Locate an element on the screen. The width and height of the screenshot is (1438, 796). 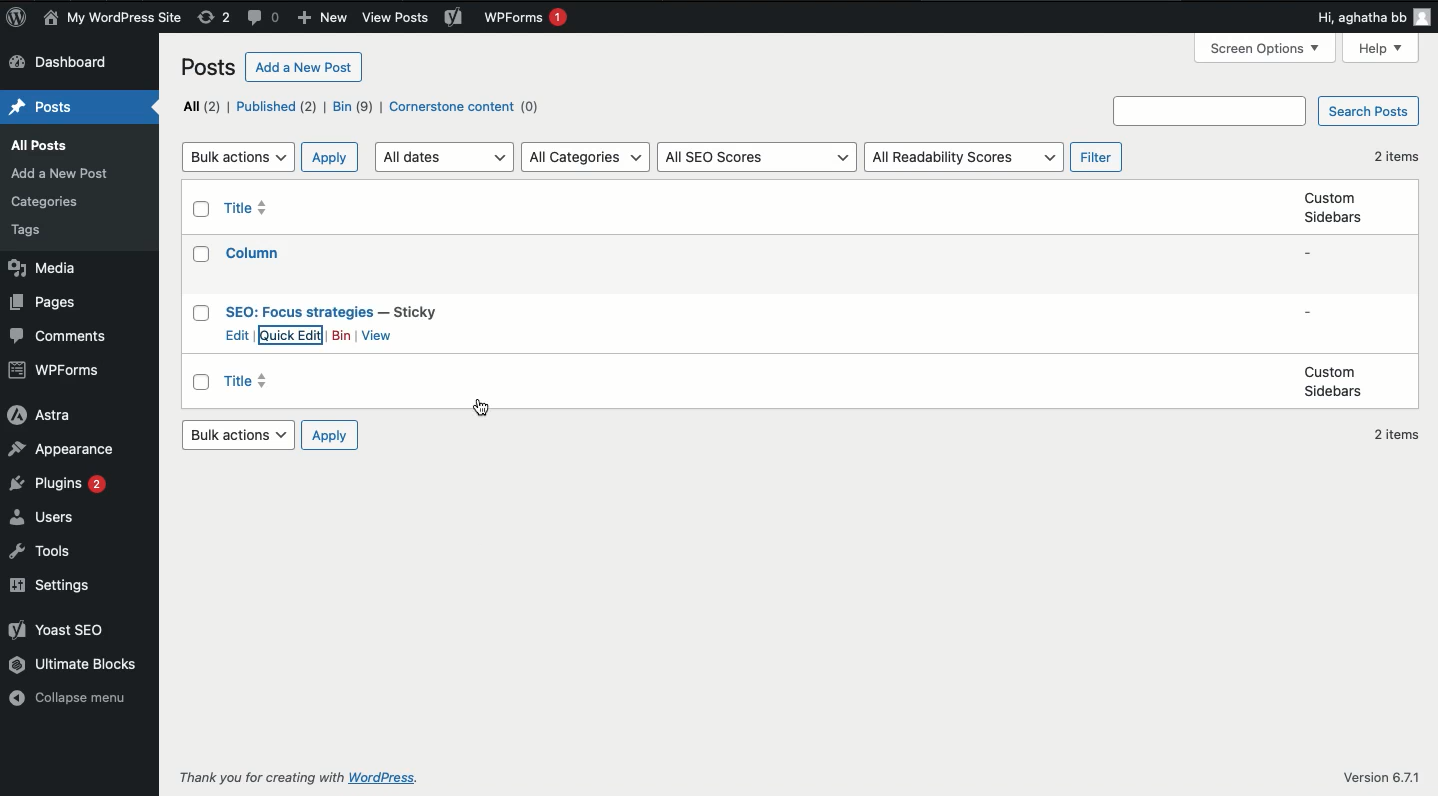
Checkbox is located at coordinates (203, 383).